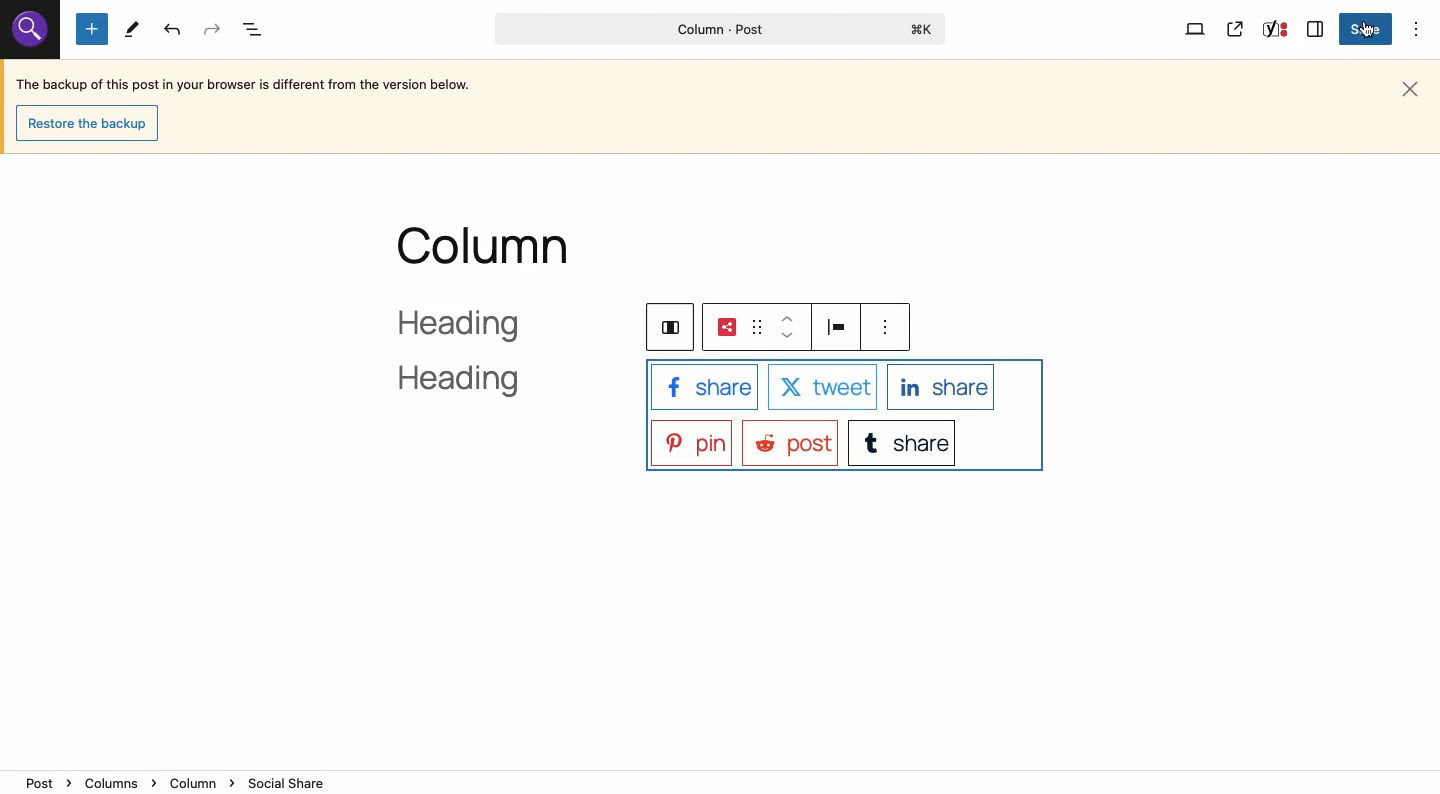 The image size is (1440, 794). I want to click on Post, so click(789, 442).